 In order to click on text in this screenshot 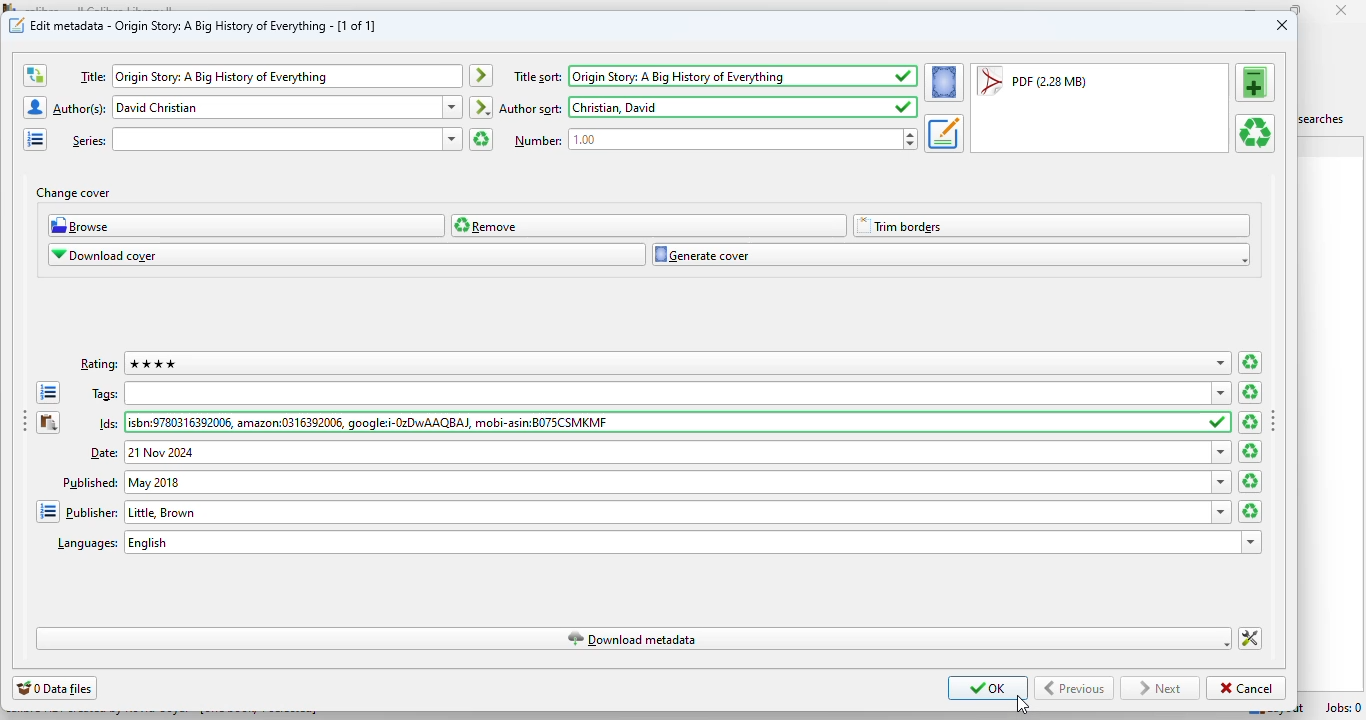, I will do `click(99, 365)`.